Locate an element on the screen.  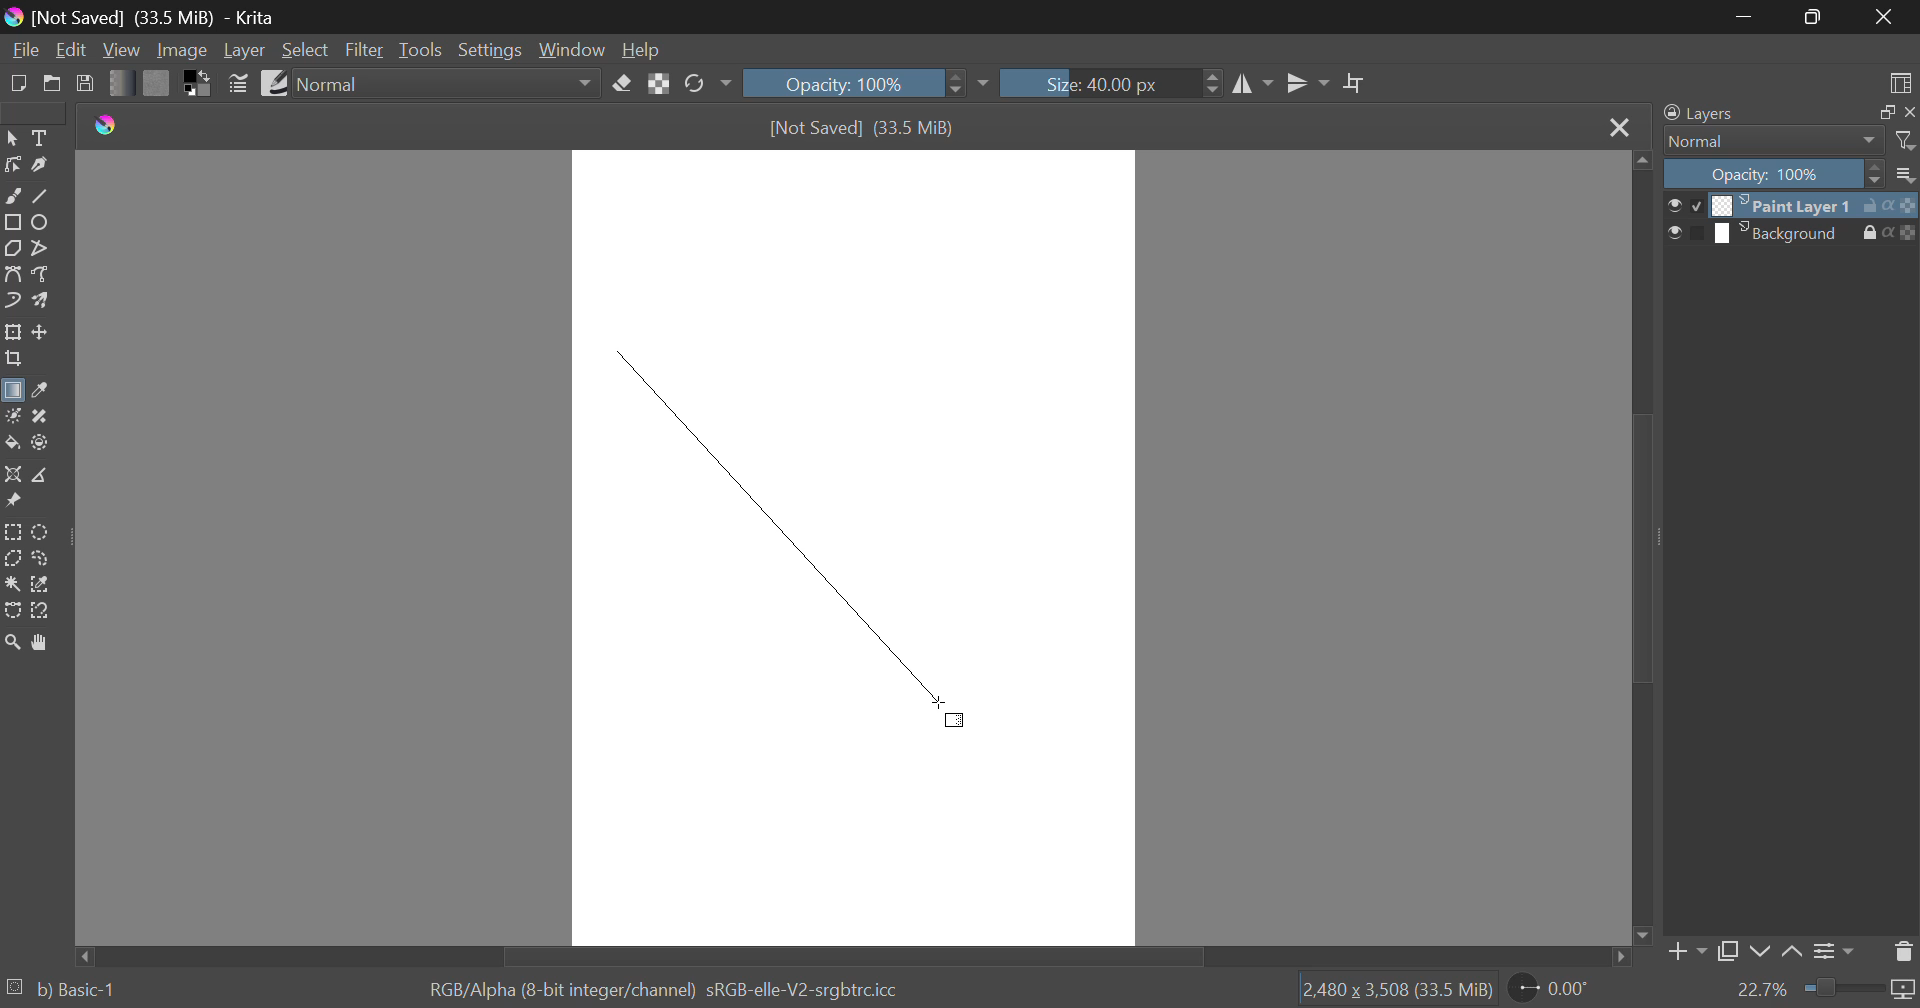
unlock is located at coordinates (1874, 205).